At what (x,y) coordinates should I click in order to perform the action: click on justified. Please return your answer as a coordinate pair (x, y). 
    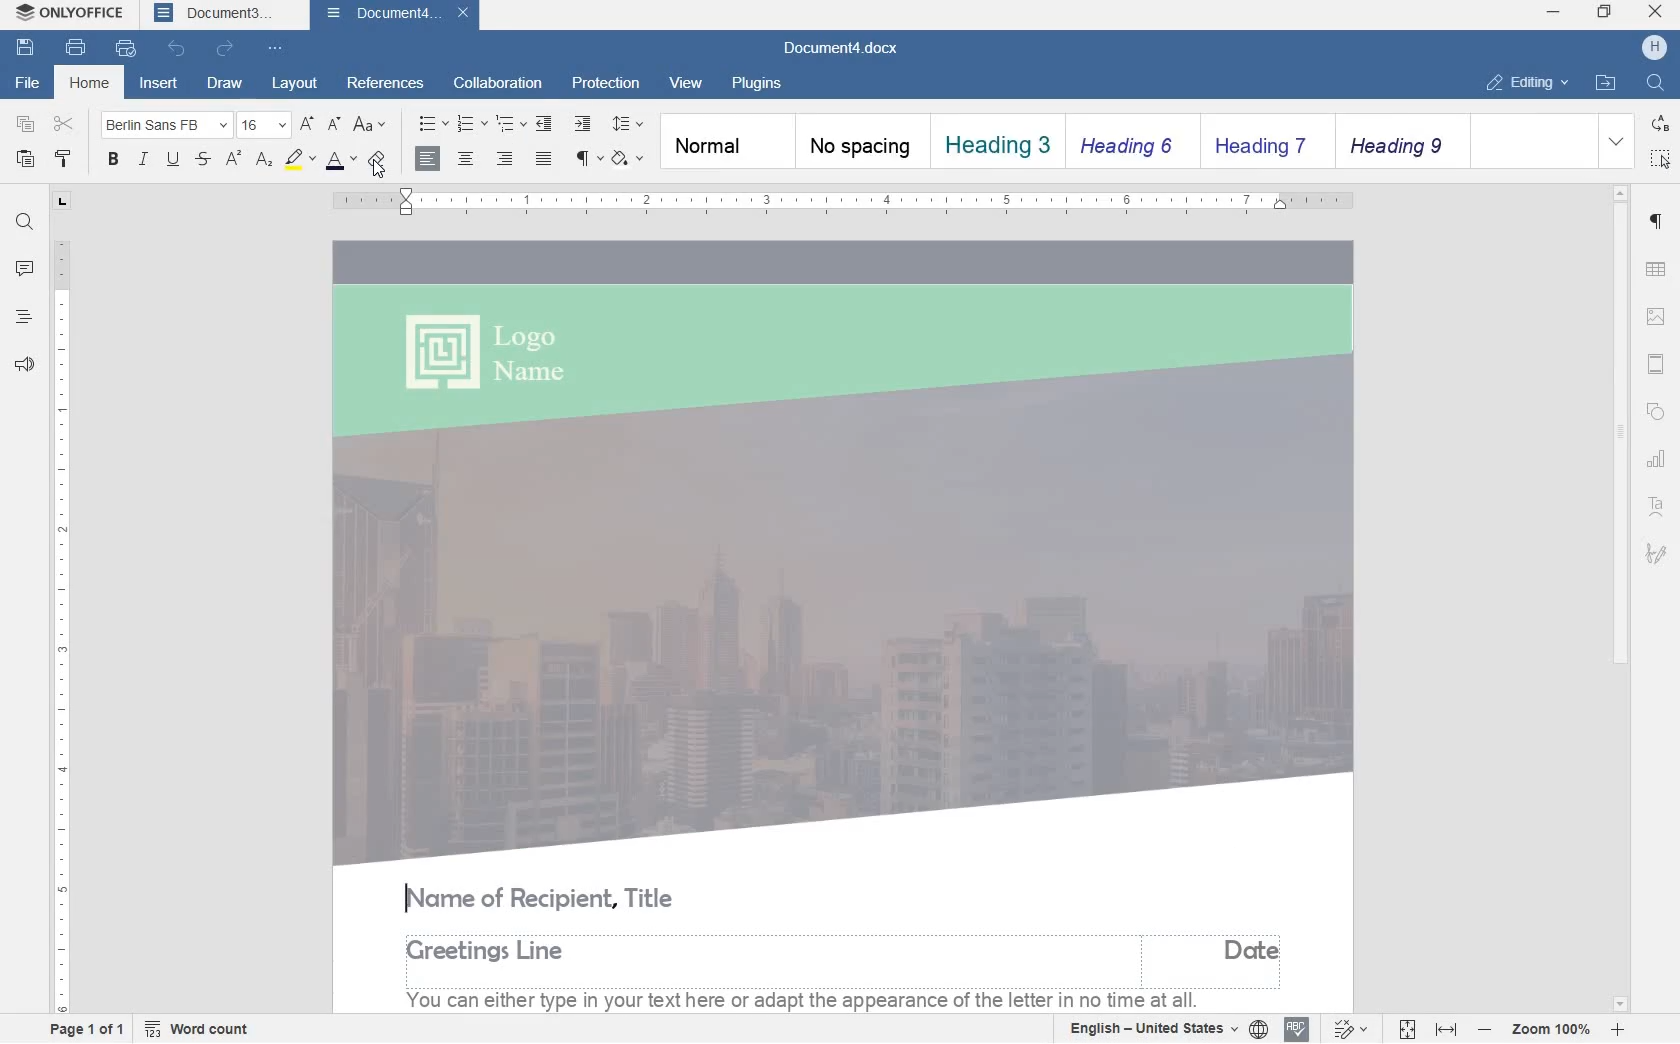
    Looking at the image, I should click on (542, 160).